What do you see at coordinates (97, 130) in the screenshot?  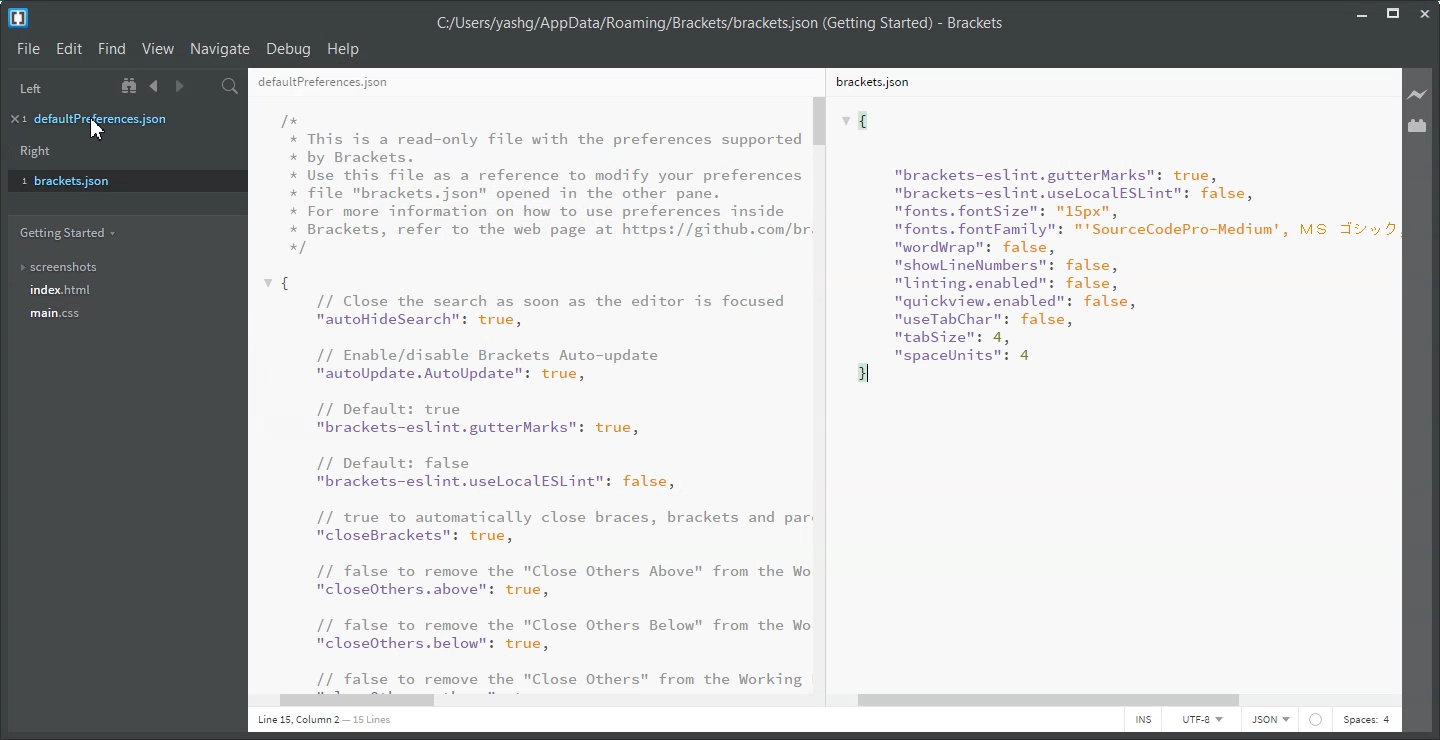 I see `cursor` at bounding box center [97, 130].